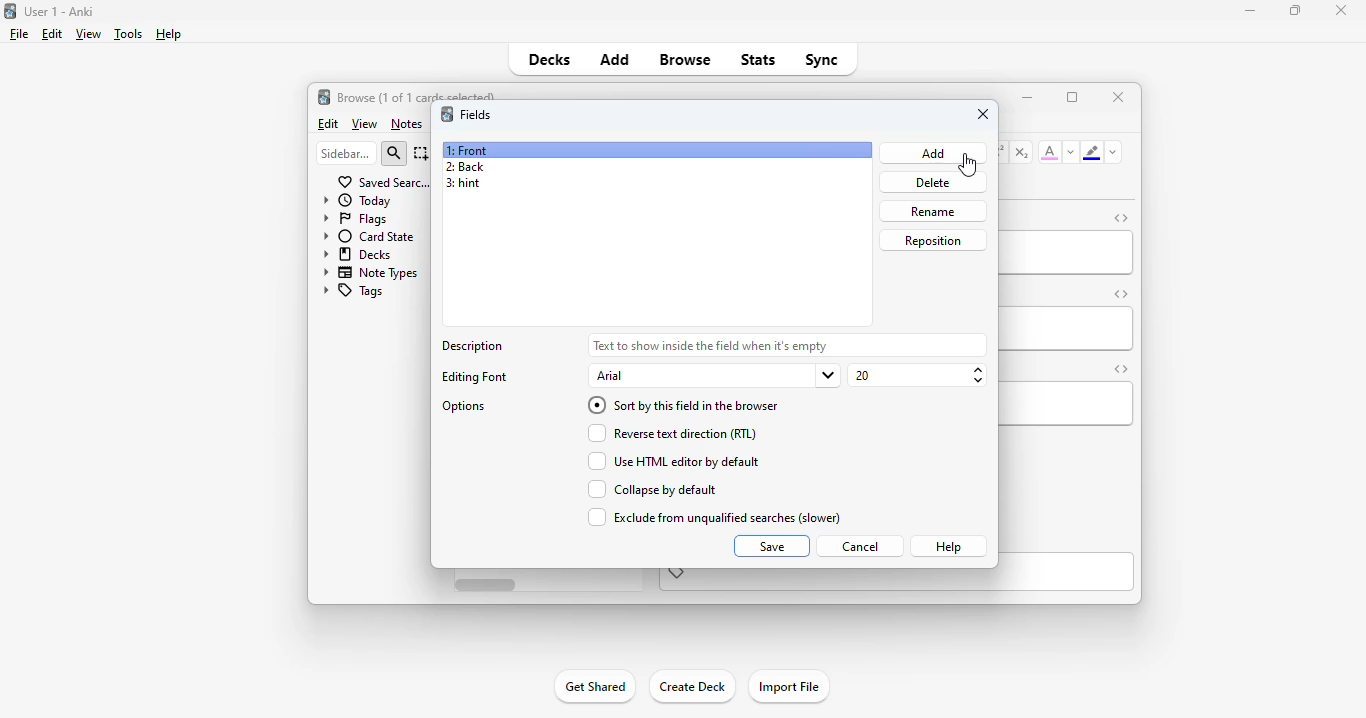 The width and height of the screenshot is (1366, 718). Describe the element at coordinates (464, 167) in the screenshot. I see `2: back` at that location.